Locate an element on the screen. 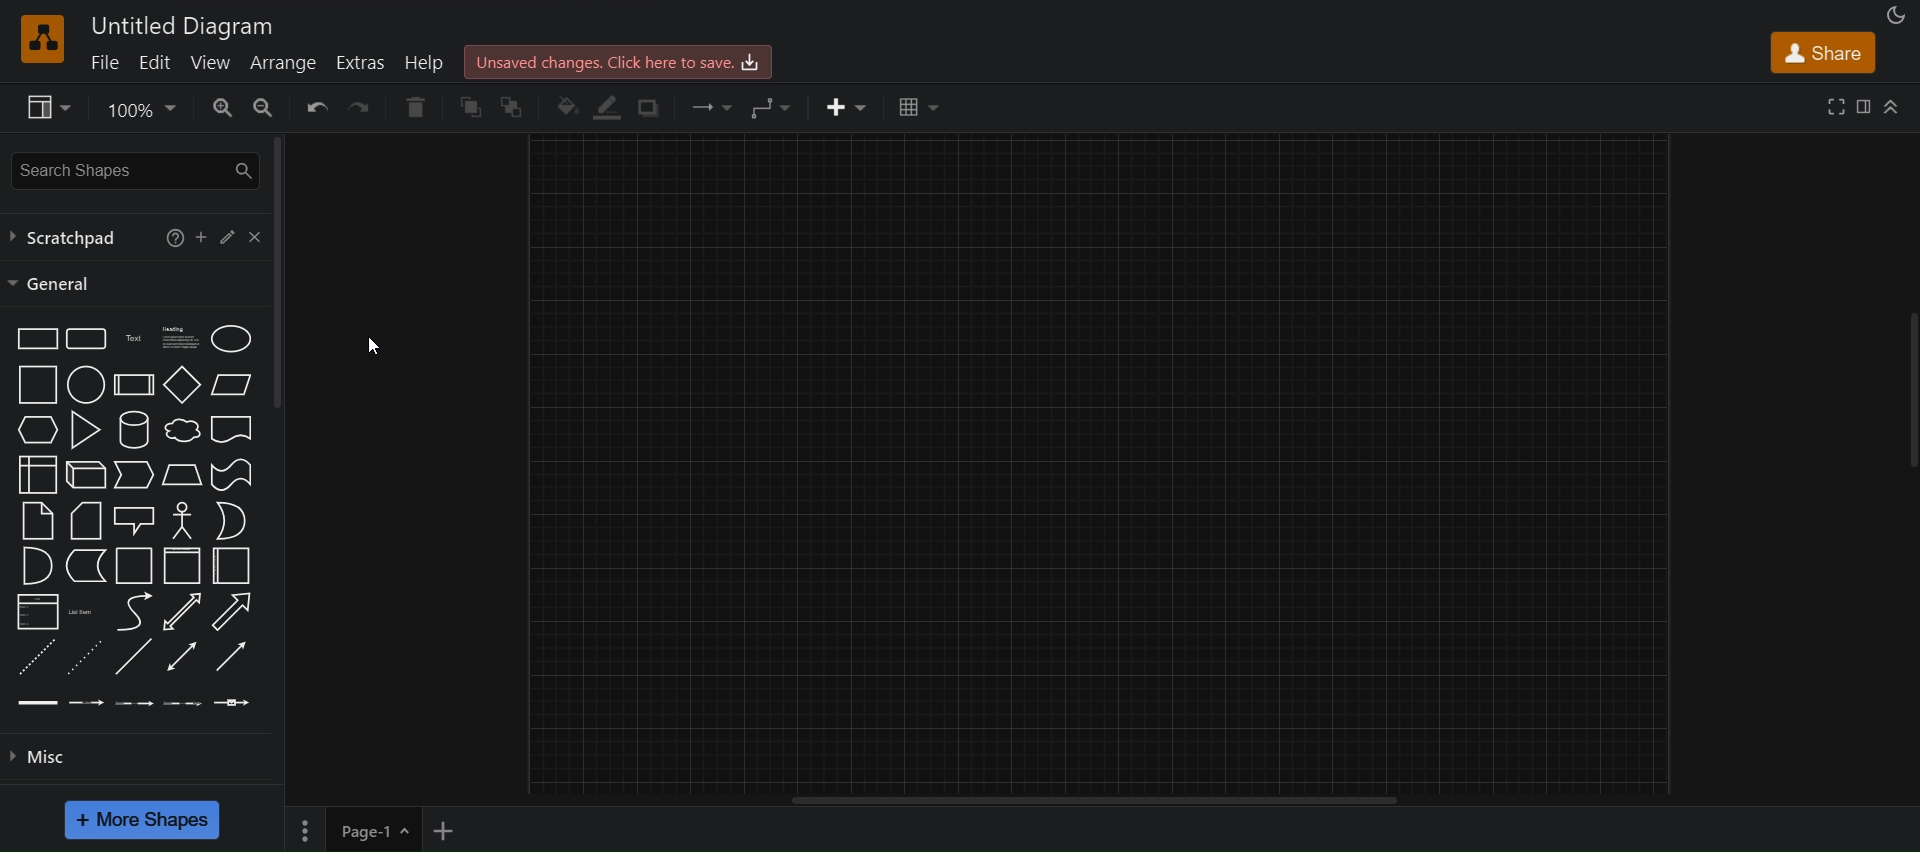 The width and height of the screenshot is (1920, 852). add new is located at coordinates (451, 826).